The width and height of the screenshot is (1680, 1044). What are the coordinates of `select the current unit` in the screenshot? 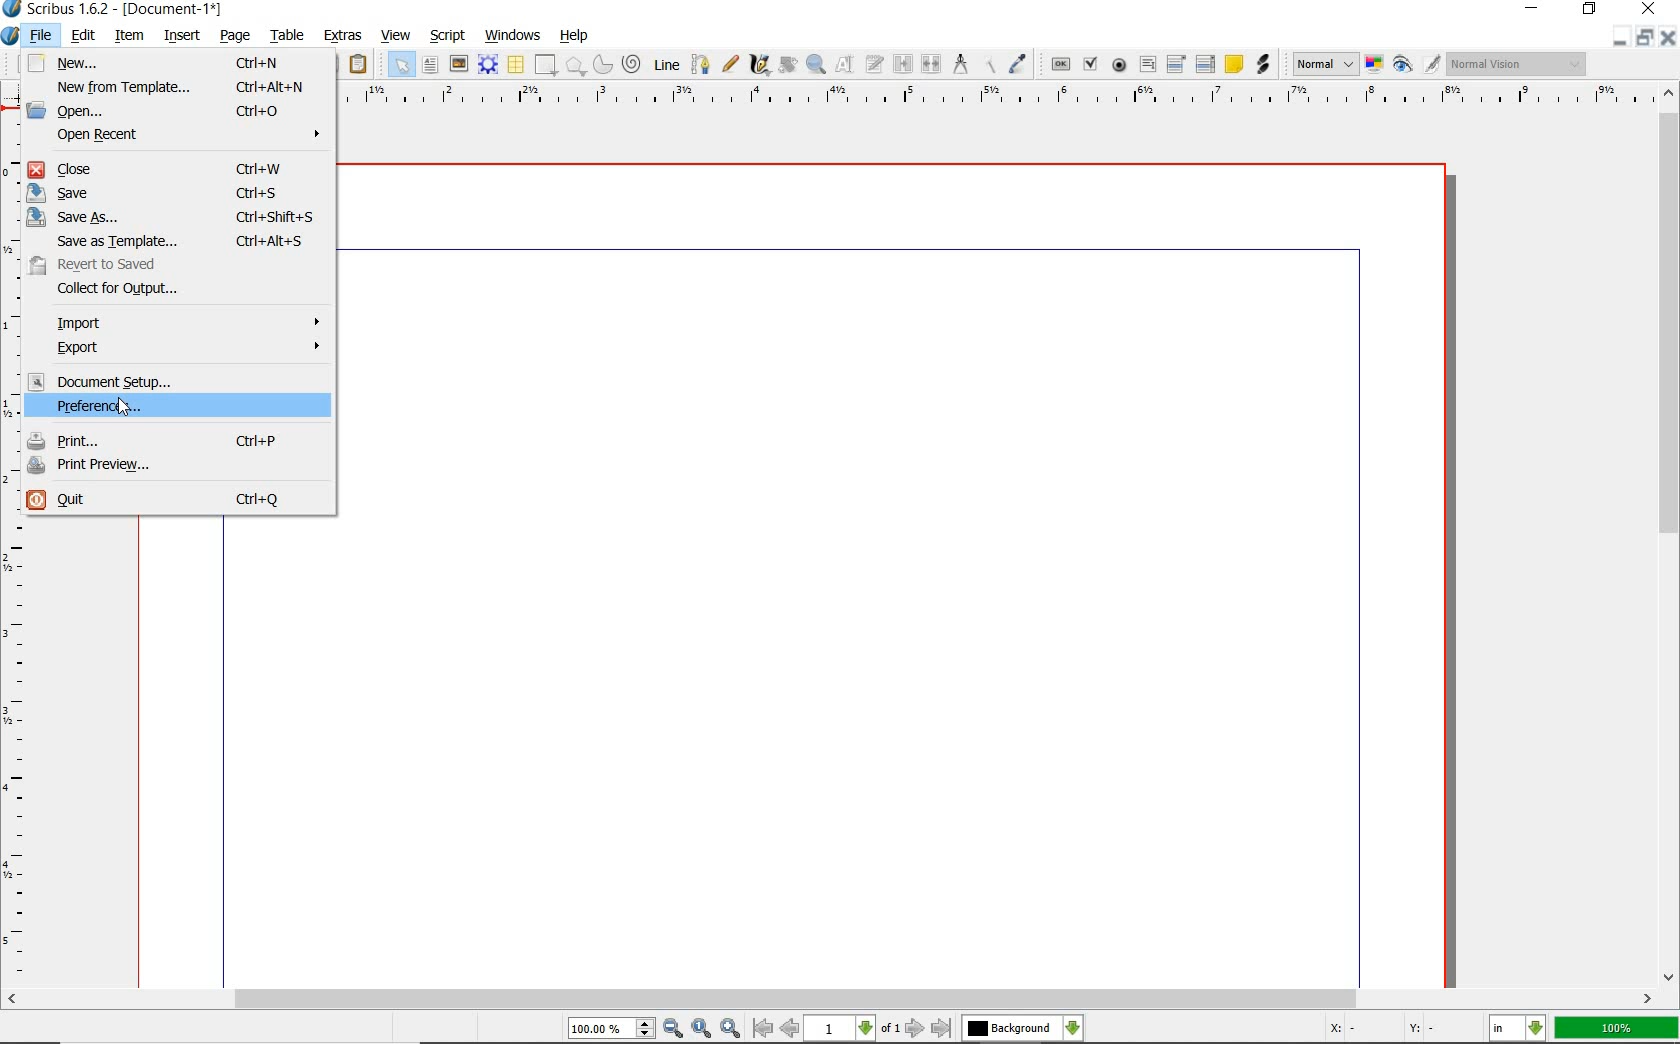 It's located at (1519, 1030).